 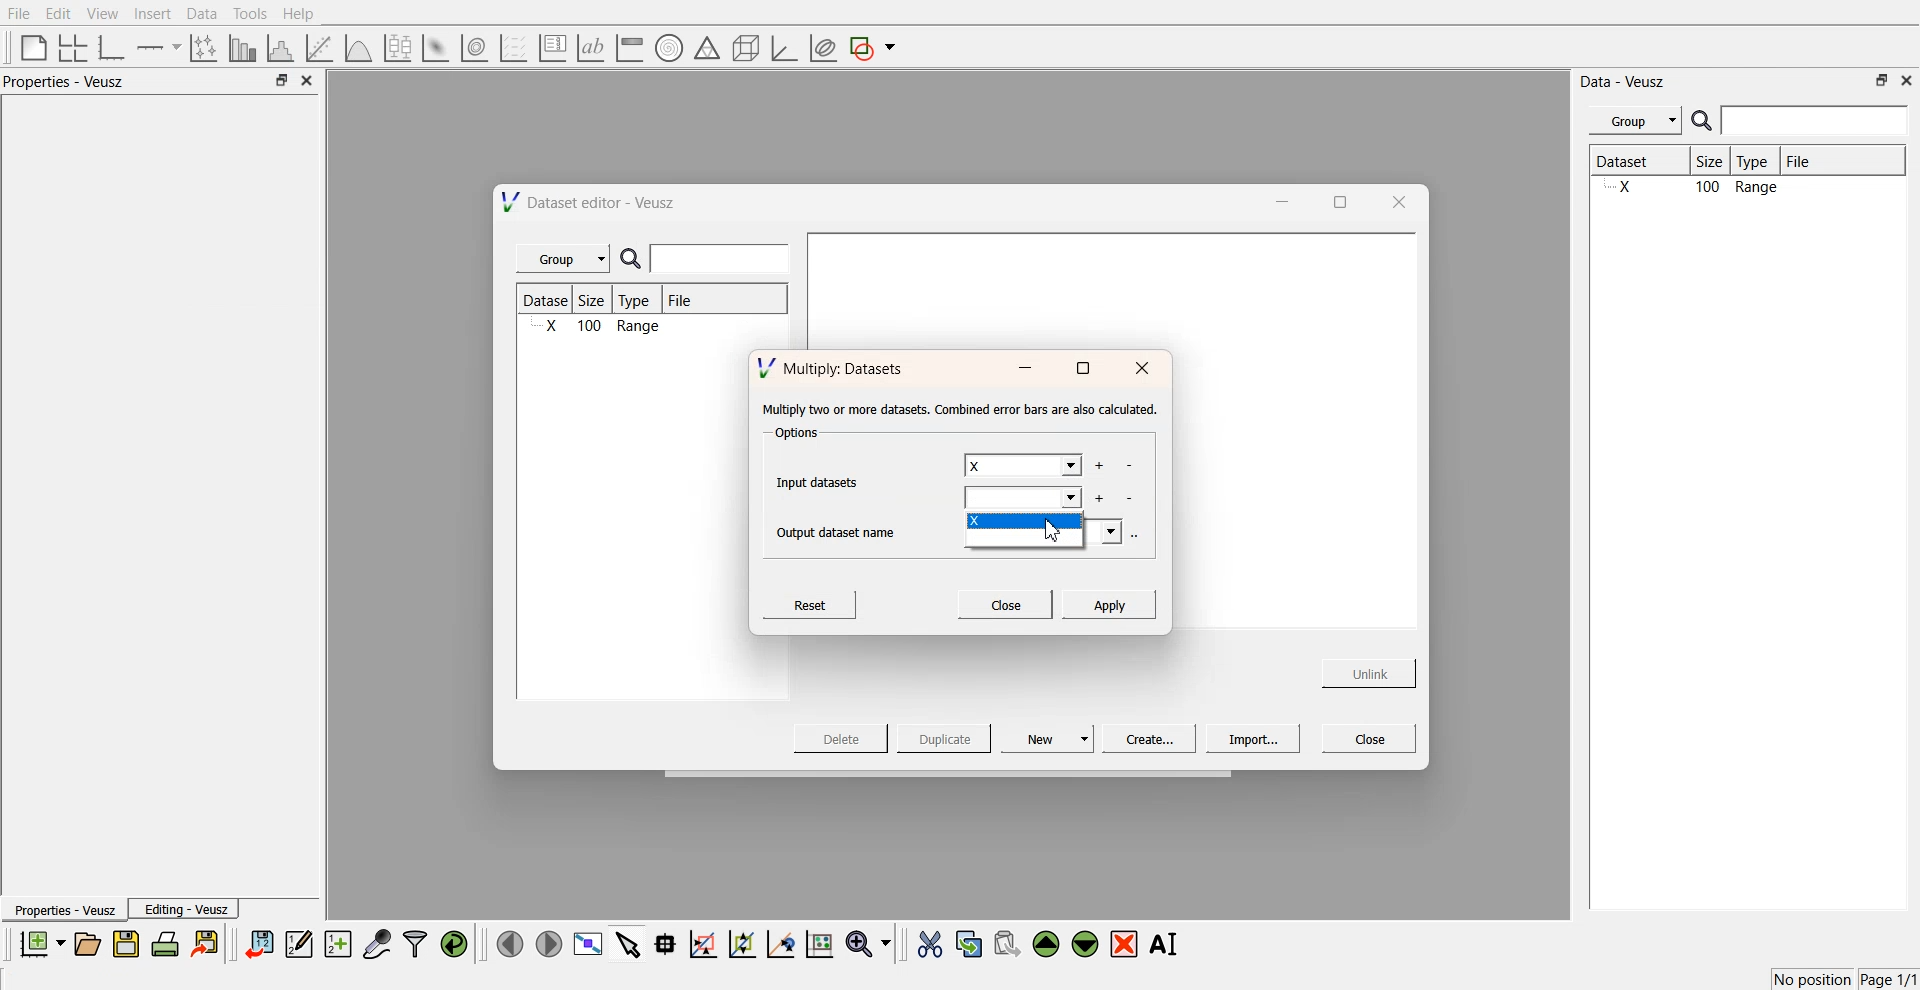 What do you see at coordinates (740, 943) in the screenshot?
I see `zoom out the graph axes` at bounding box center [740, 943].